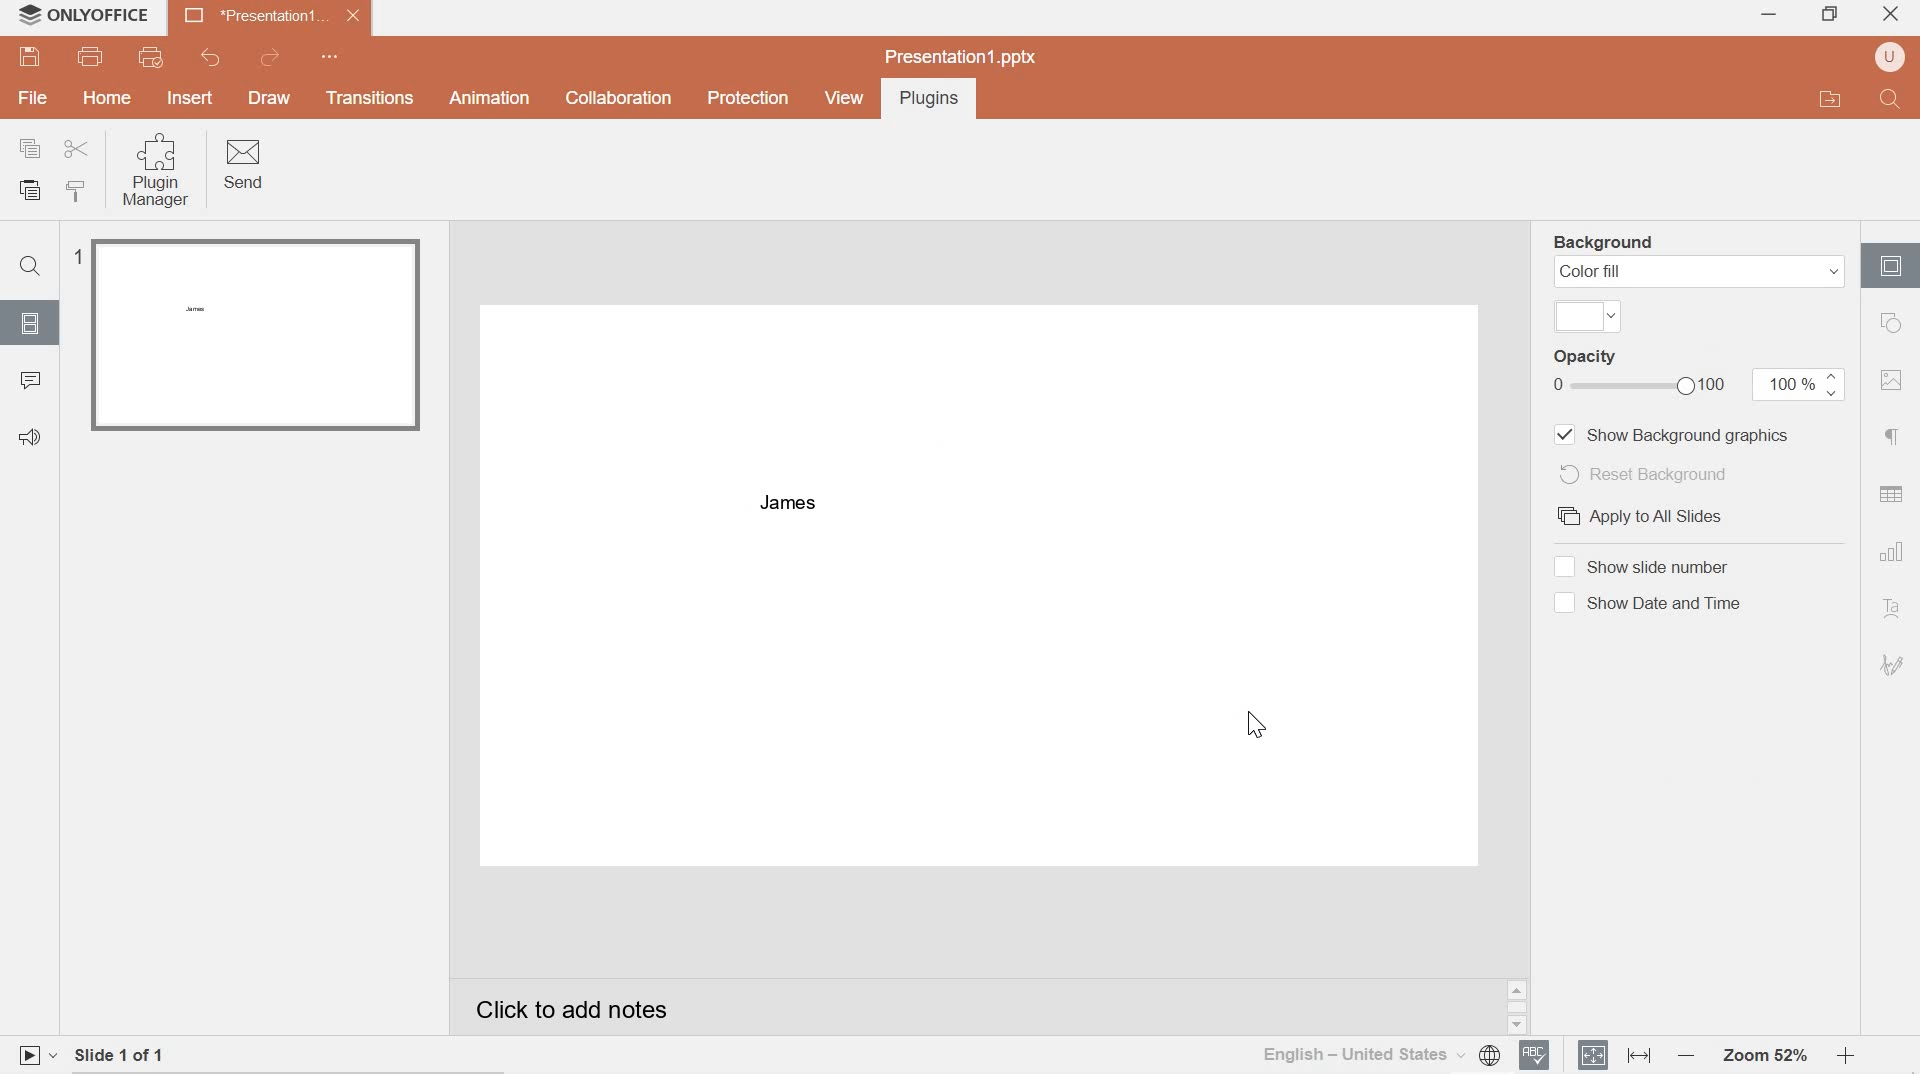 The height and width of the screenshot is (1074, 1920). Describe the element at coordinates (747, 99) in the screenshot. I see `Protection` at that location.